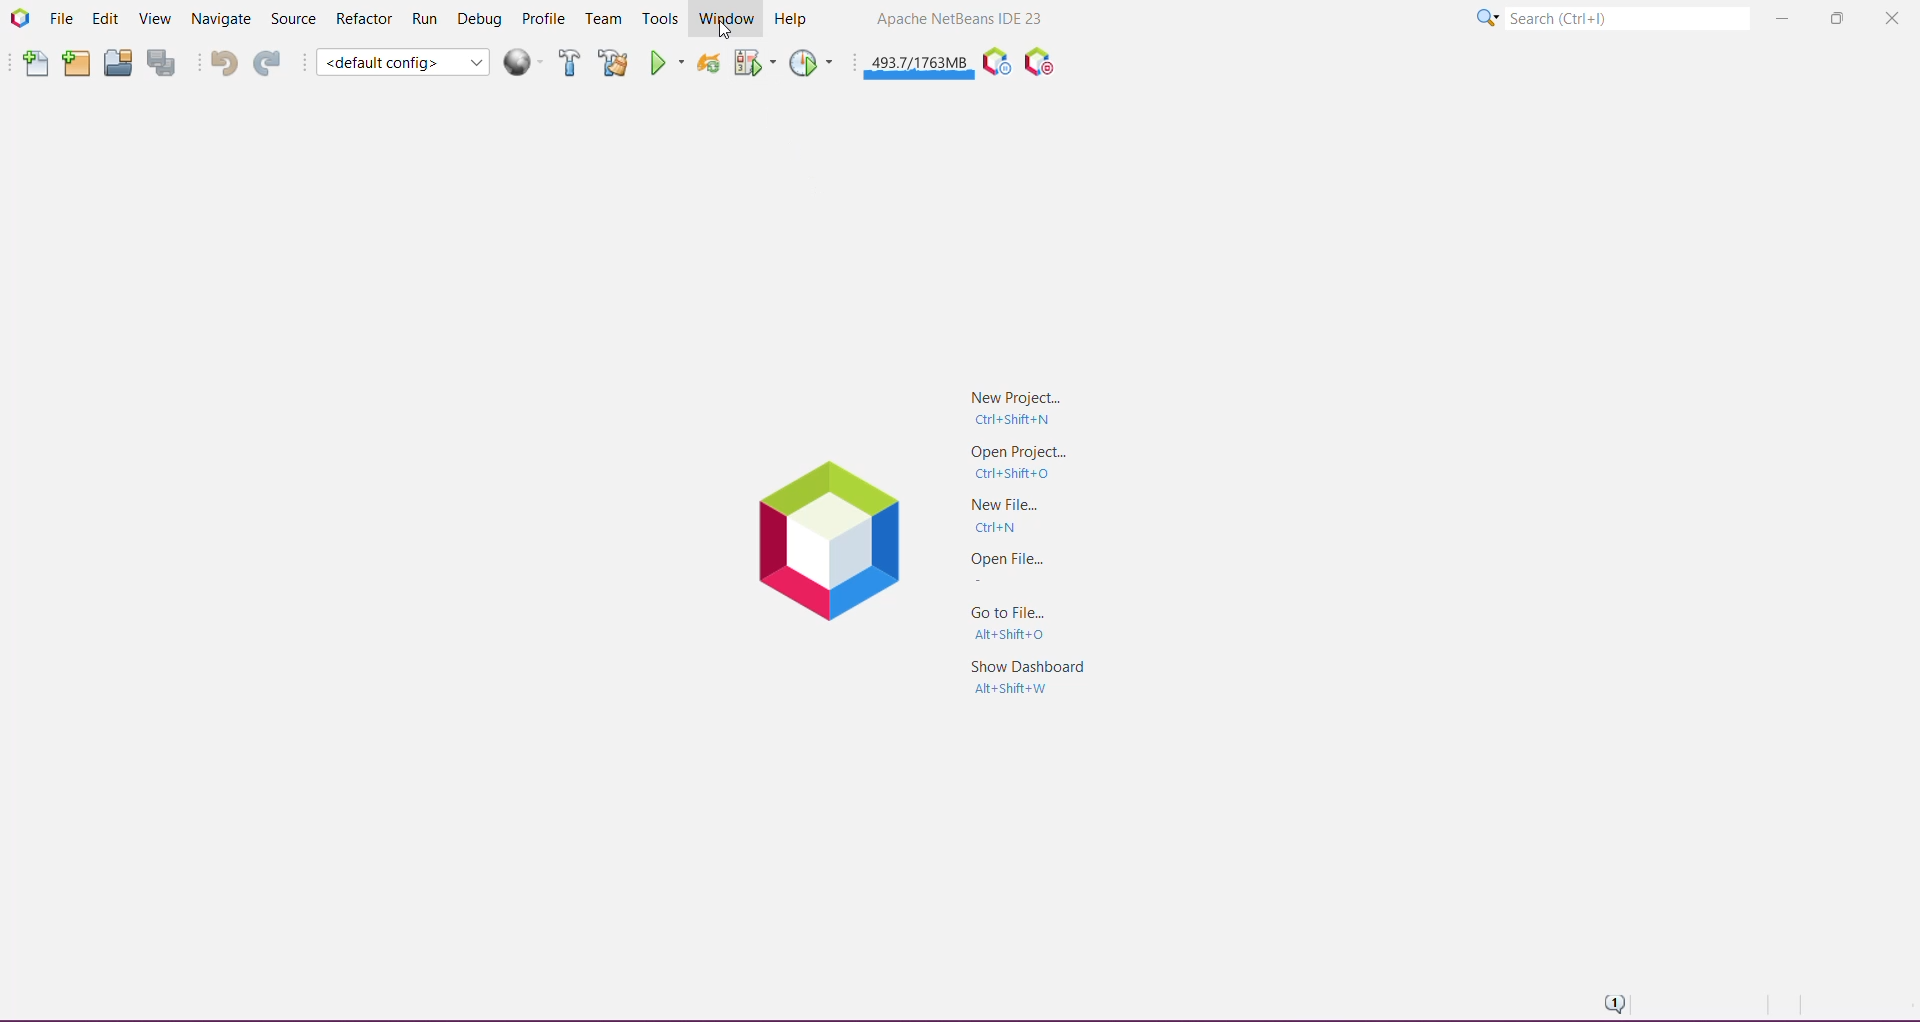 The height and width of the screenshot is (1022, 1920). What do you see at coordinates (75, 64) in the screenshot?
I see `New Project` at bounding box center [75, 64].